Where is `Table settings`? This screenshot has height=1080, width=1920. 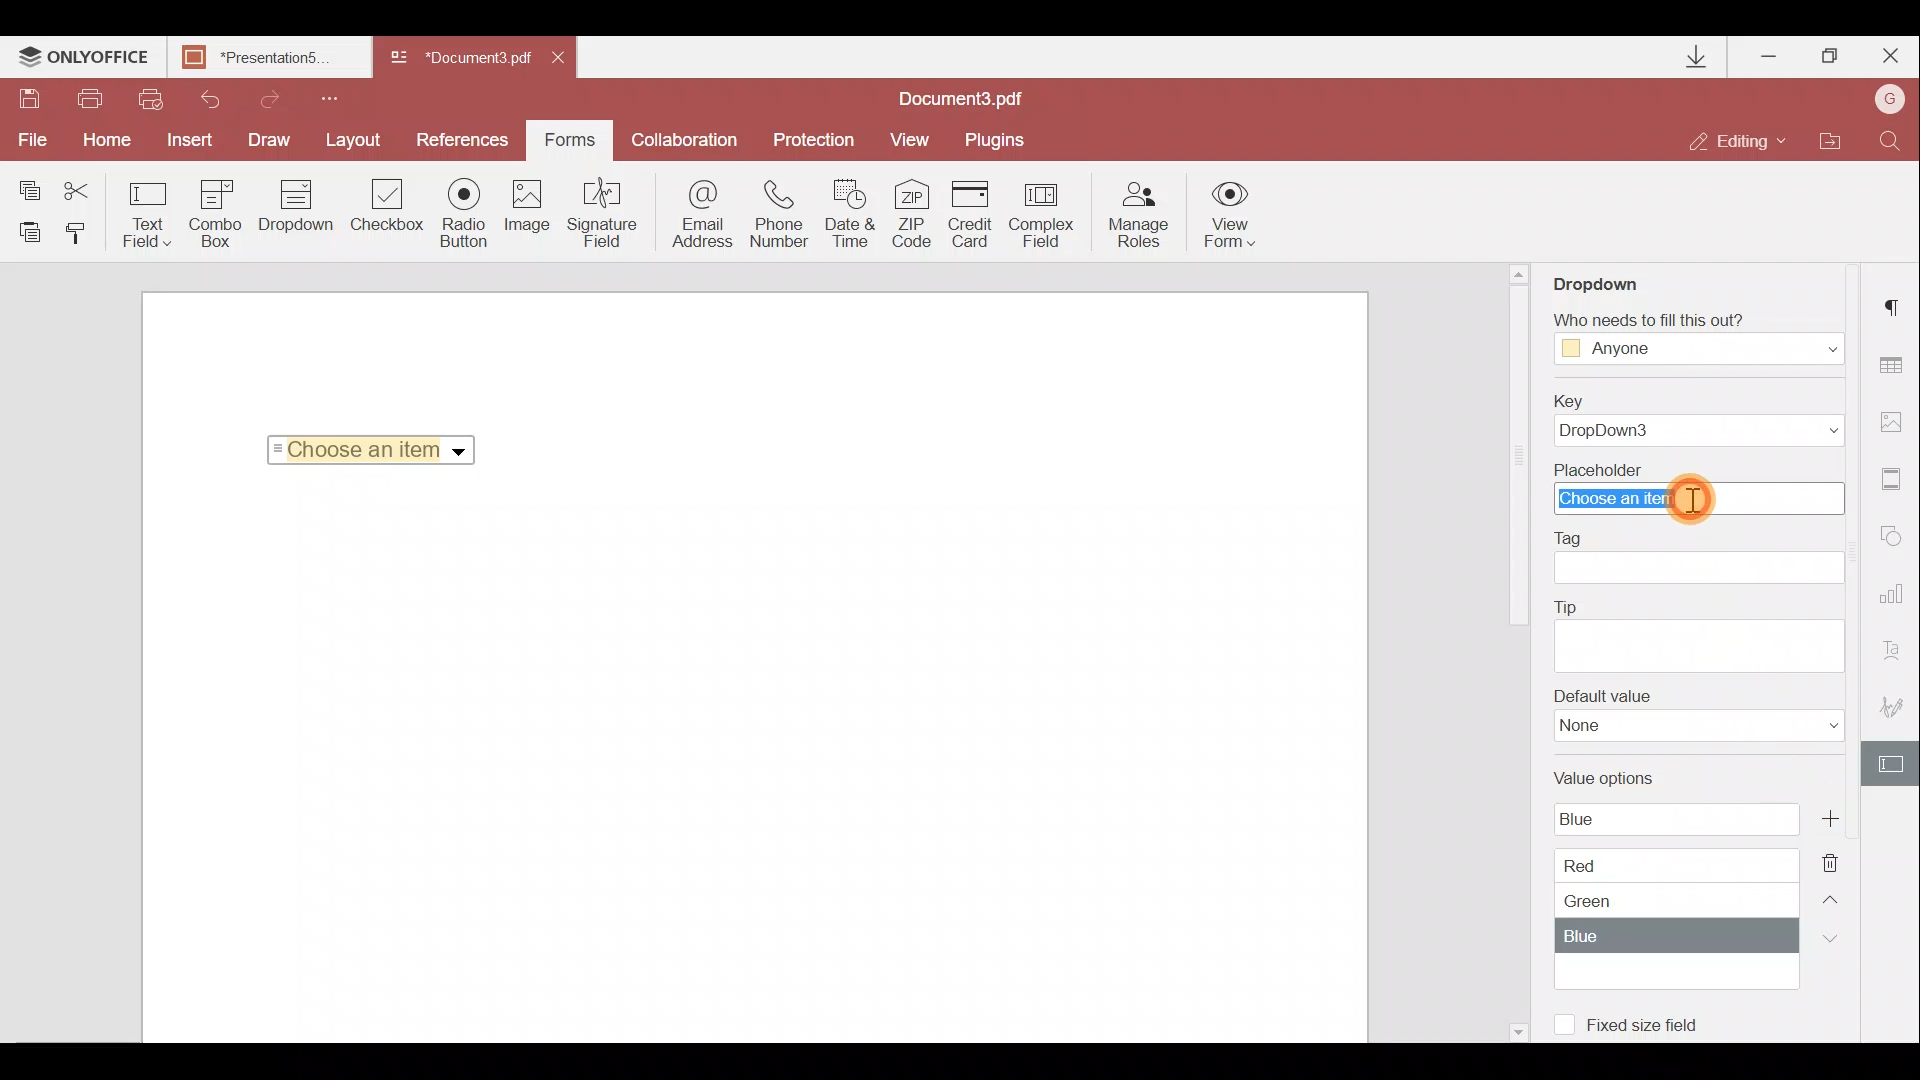
Table settings is located at coordinates (1900, 365).